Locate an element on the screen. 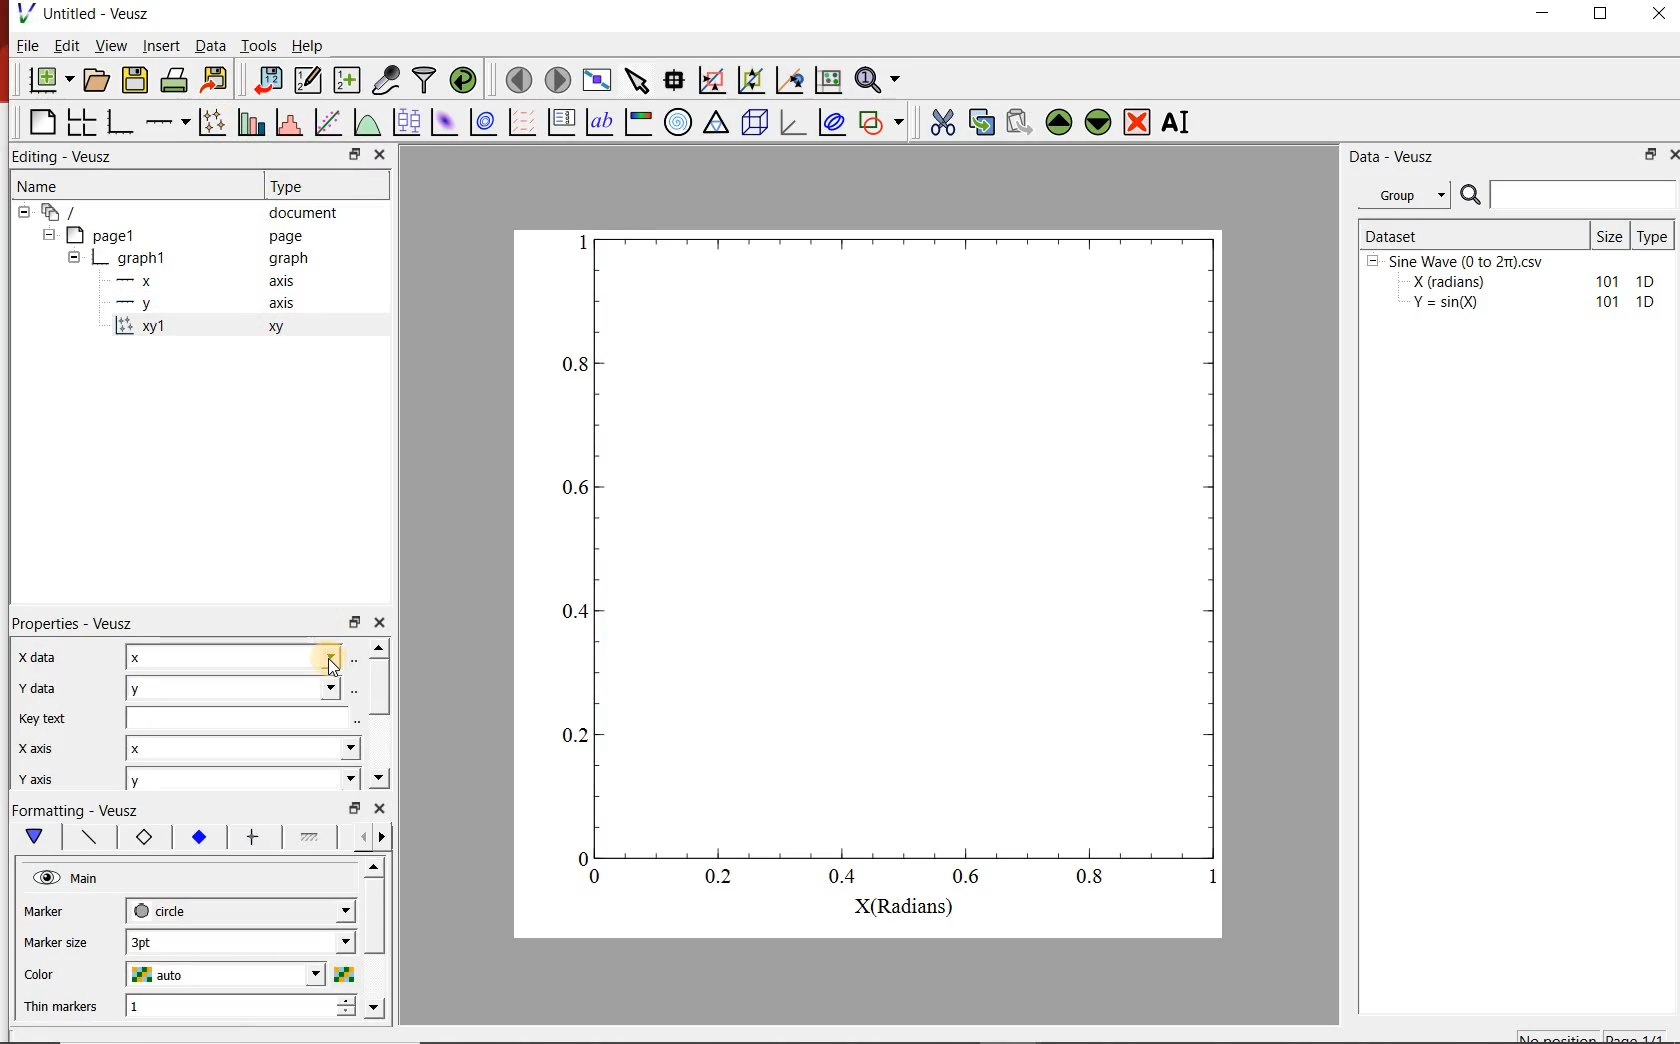  BS —
0.8
0.6
0.4
0.2
0 0.2 0.4 0.6 0.8 1 is located at coordinates (893, 573).